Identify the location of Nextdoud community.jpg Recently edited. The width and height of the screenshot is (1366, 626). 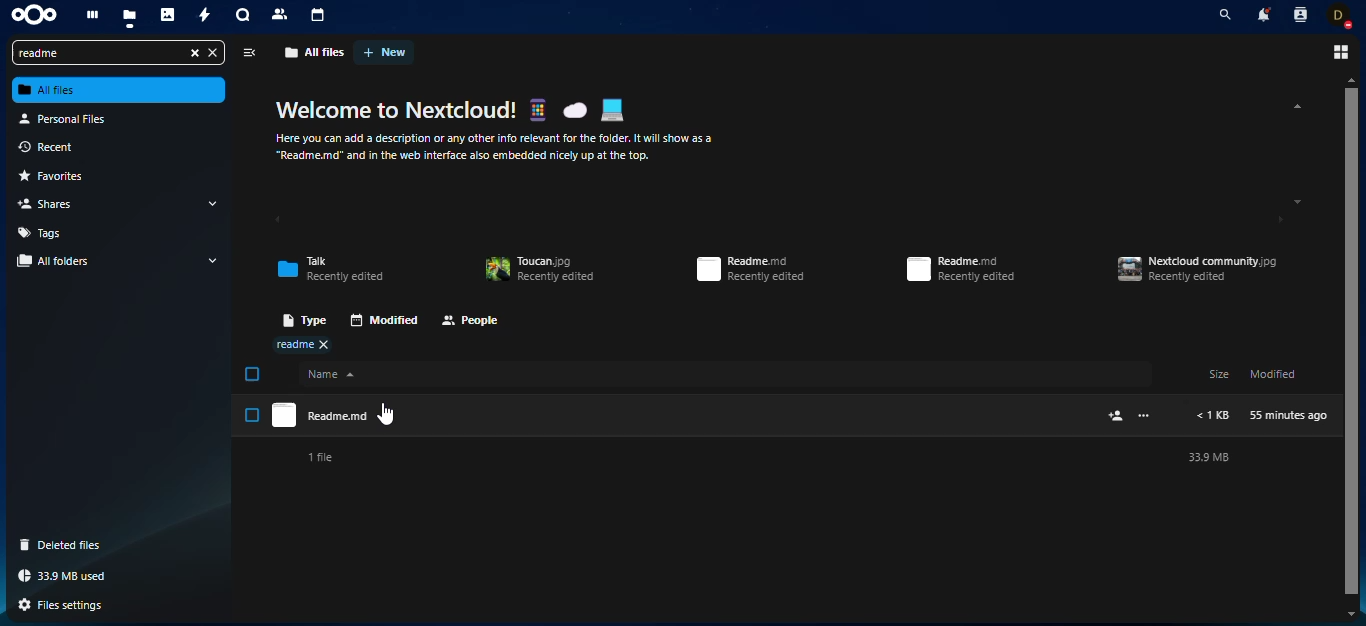
(1198, 269).